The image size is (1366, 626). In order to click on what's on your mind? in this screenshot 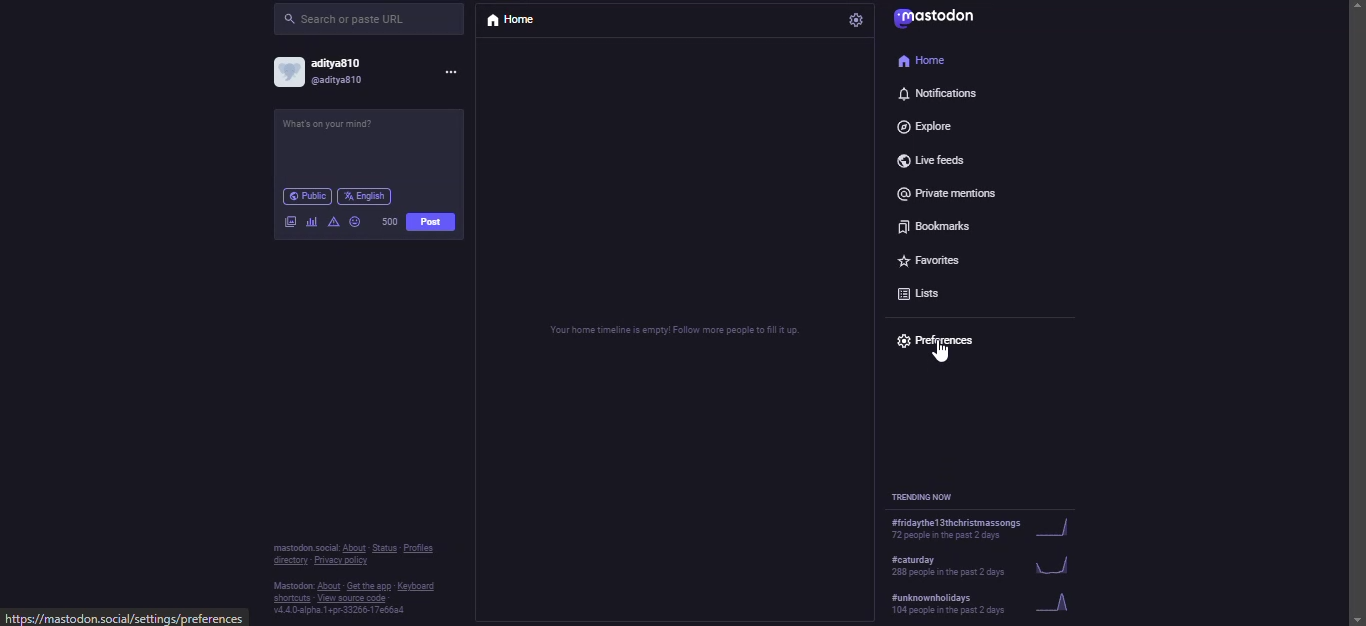, I will do `click(337, 127)`.